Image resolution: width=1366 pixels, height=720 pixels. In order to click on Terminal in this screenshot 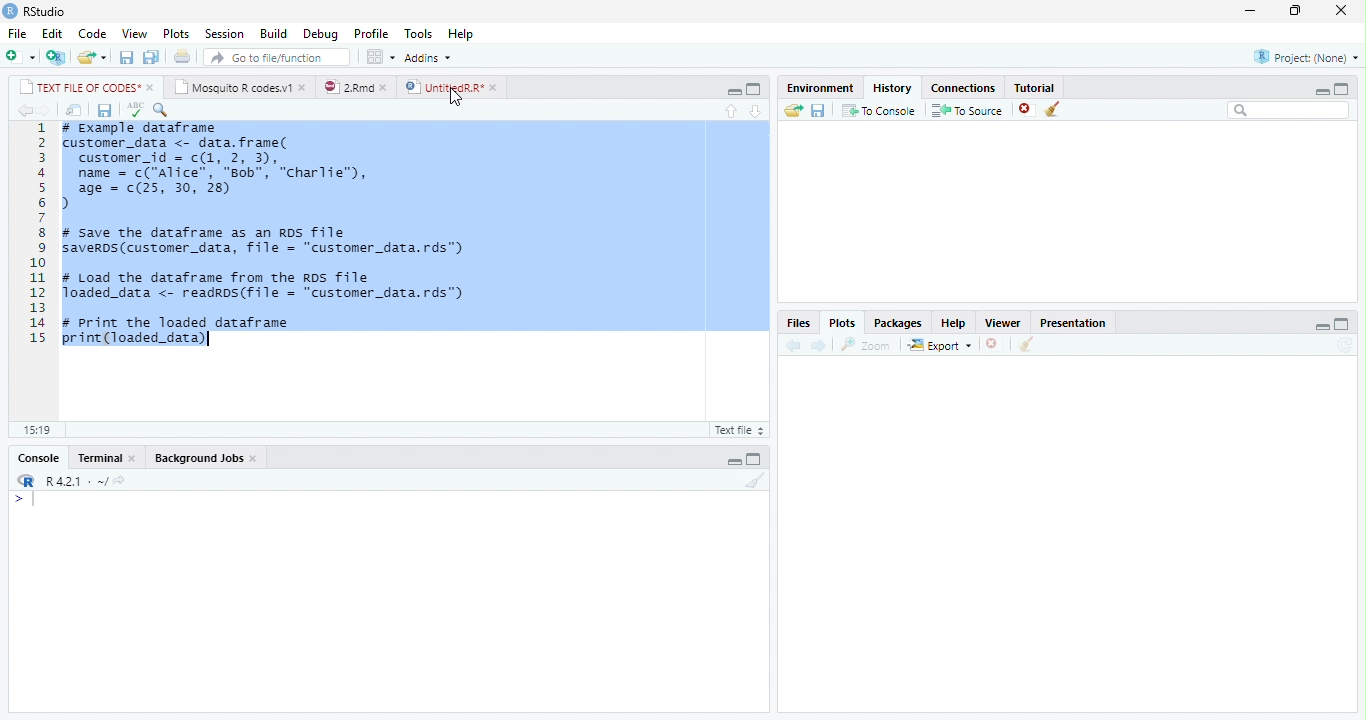, I will do `click(98, 458)`.